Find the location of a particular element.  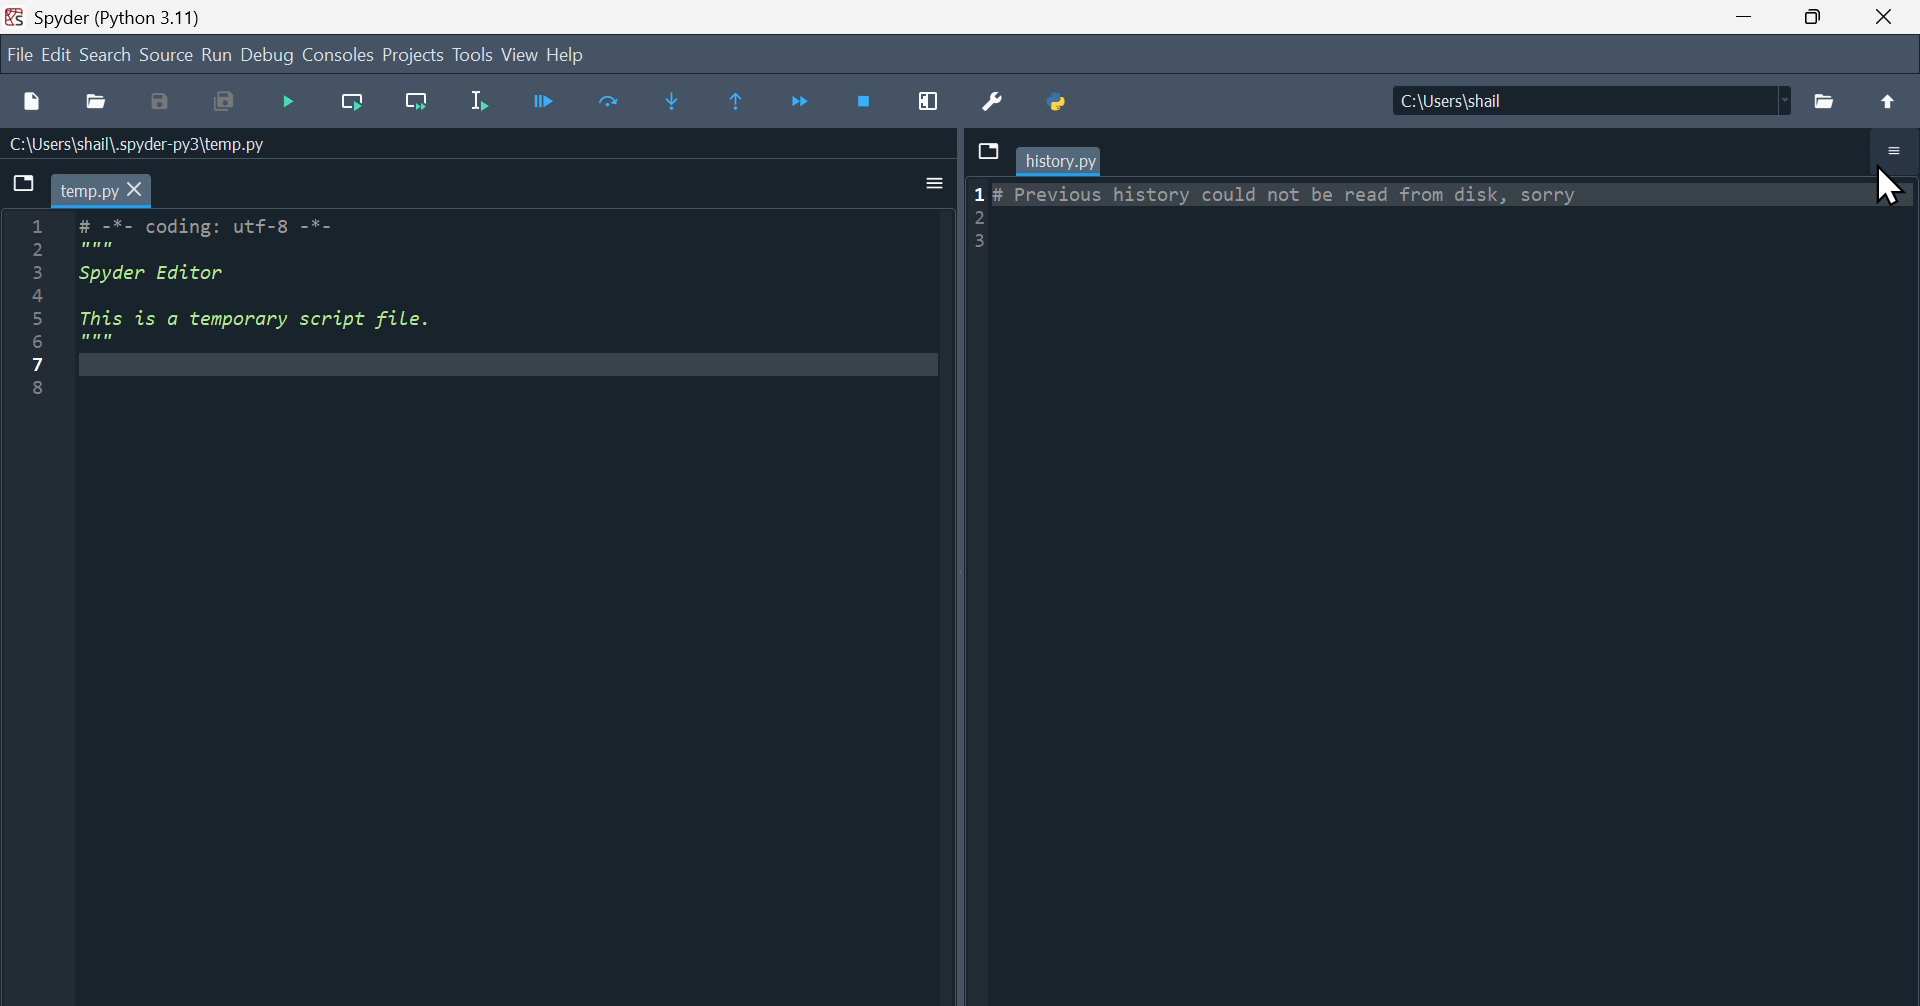

Edit is located at coordinates (54, 55).